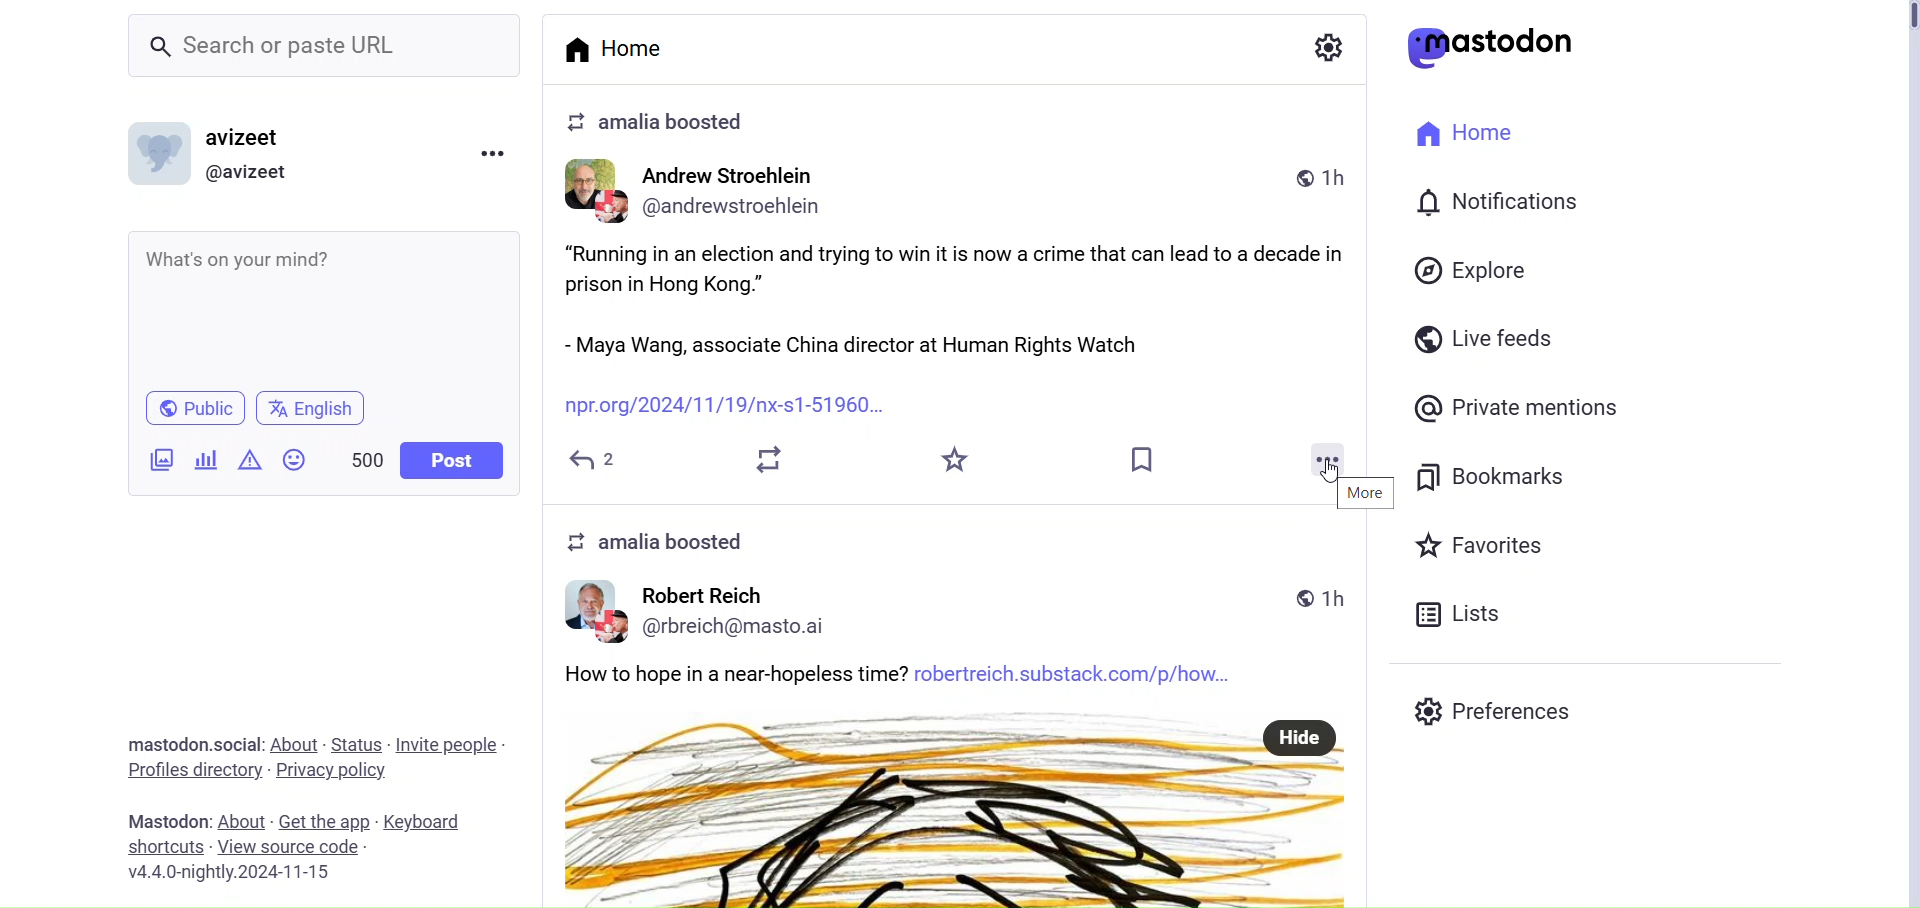  I want to click on Menu, so click(497, 152).